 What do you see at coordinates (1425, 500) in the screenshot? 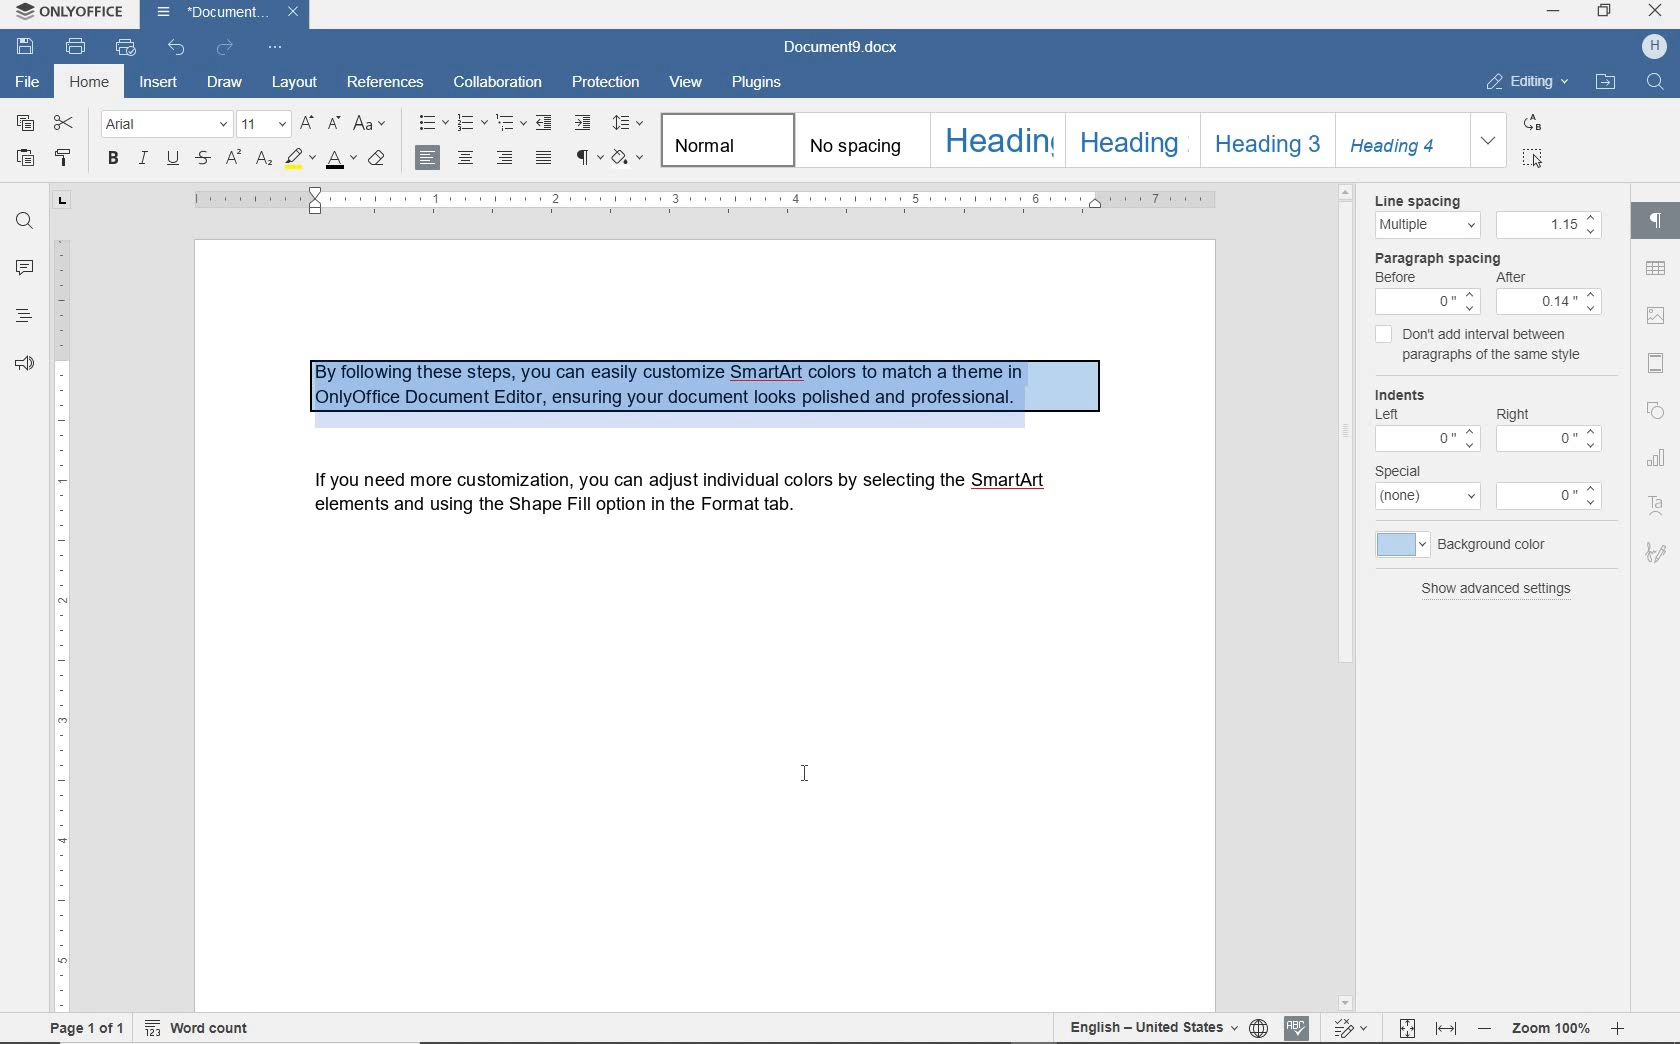
I see `(none)` at bounding box center [1425, 500].